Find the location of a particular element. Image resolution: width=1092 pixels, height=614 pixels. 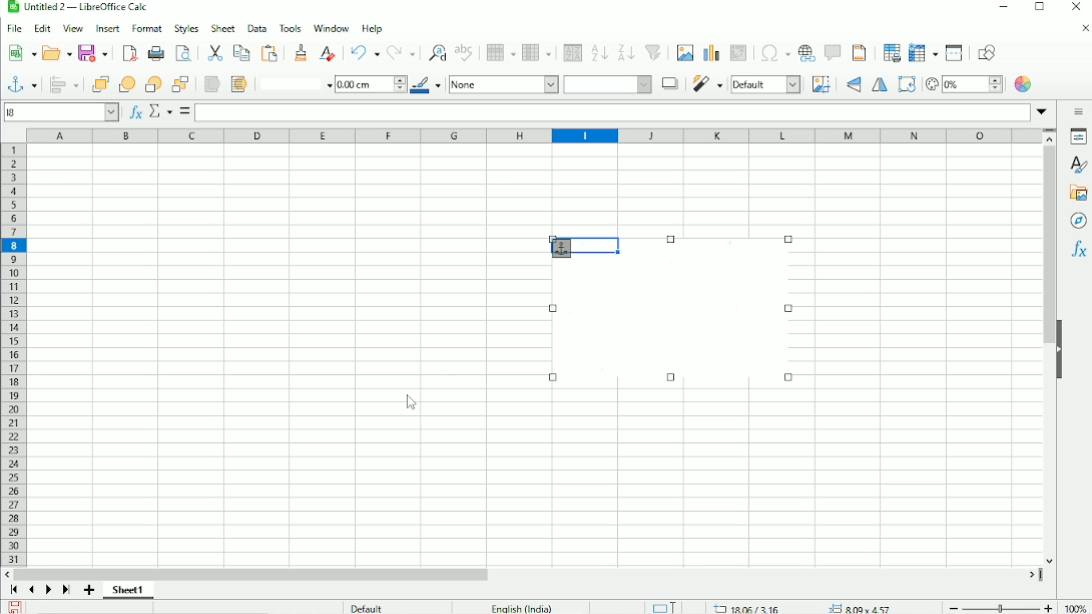

Tools is located at coordinates (290, 27).